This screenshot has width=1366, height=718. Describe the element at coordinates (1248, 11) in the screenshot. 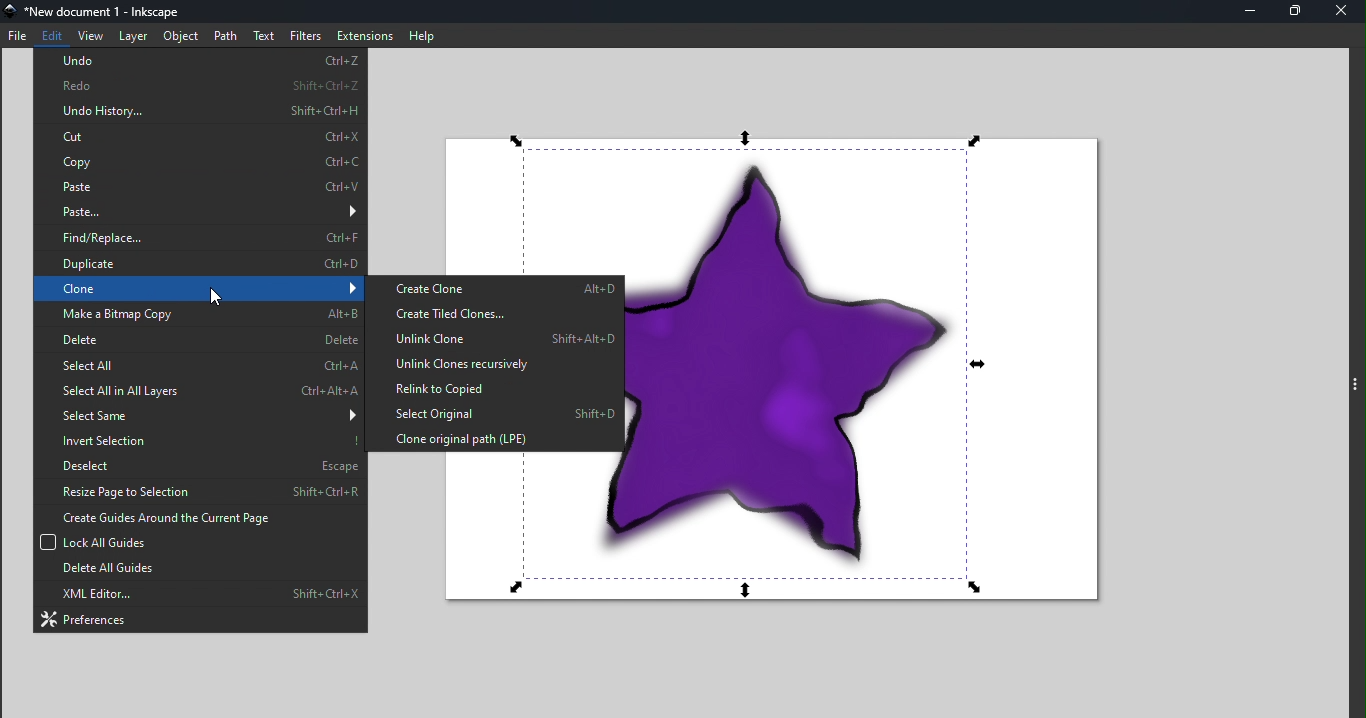

I see `Minimize` at that location.